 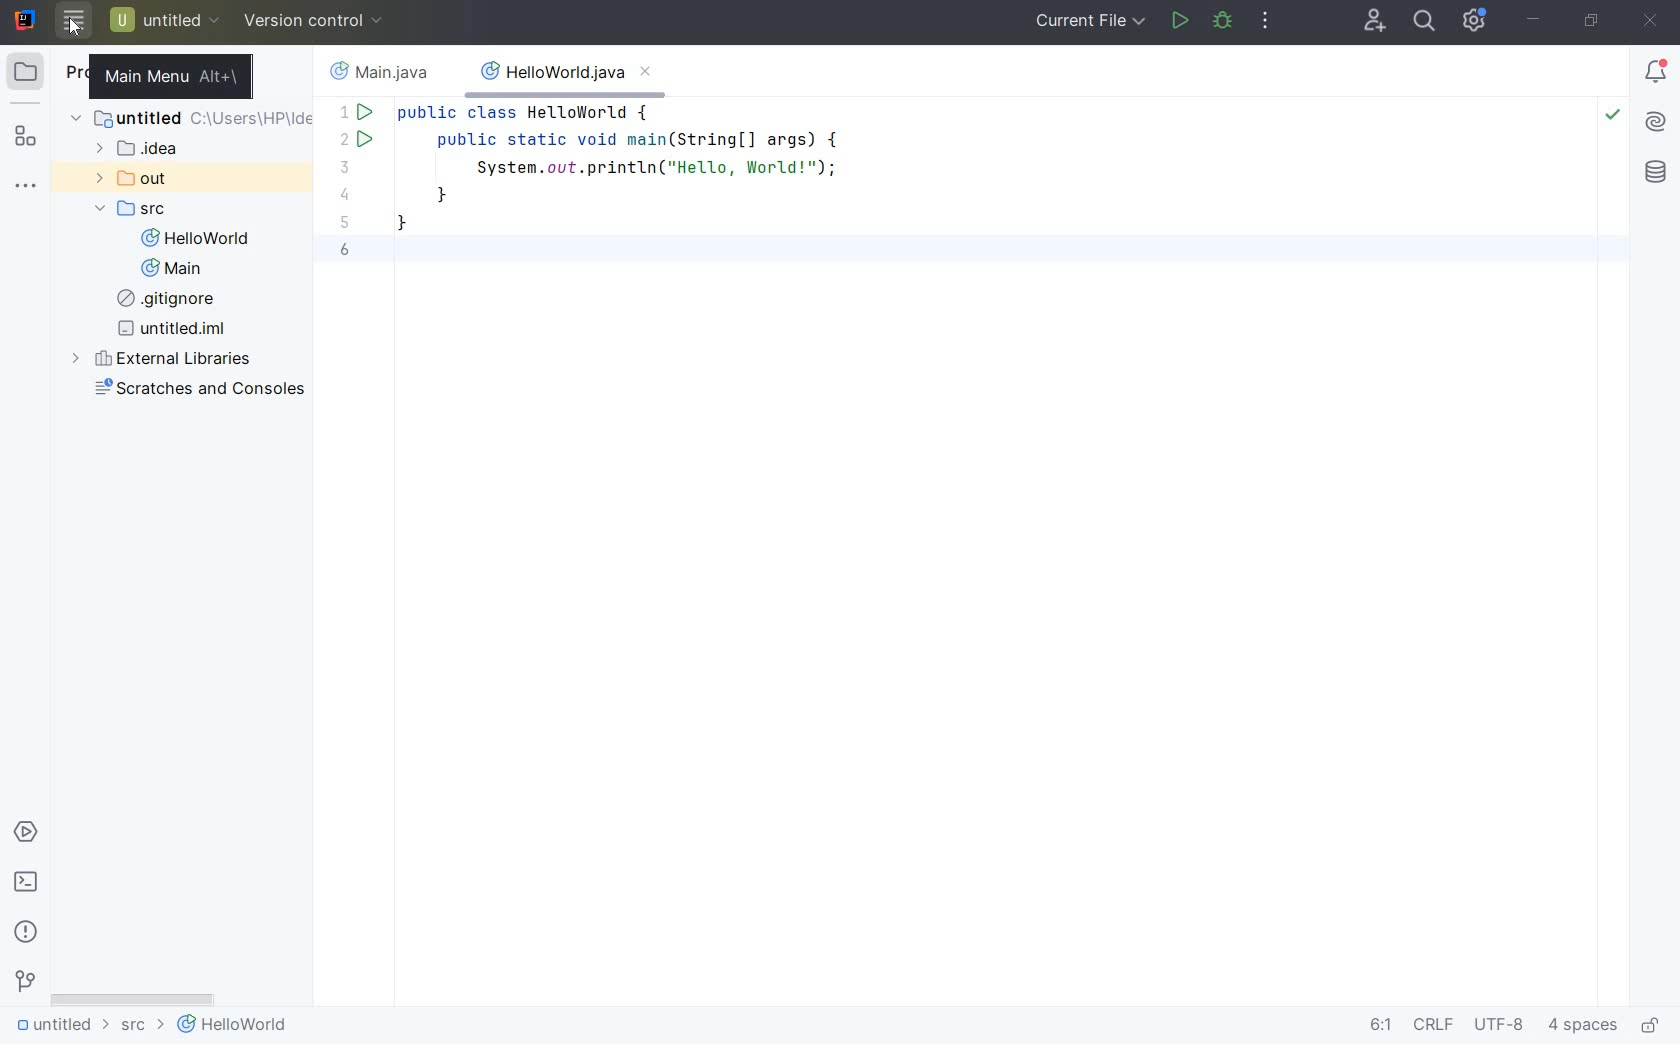 What do you see at coordinates (1613, 117) in the screenshot?
I see `Highlight: All Problems` at bounding box center [1613, 117].